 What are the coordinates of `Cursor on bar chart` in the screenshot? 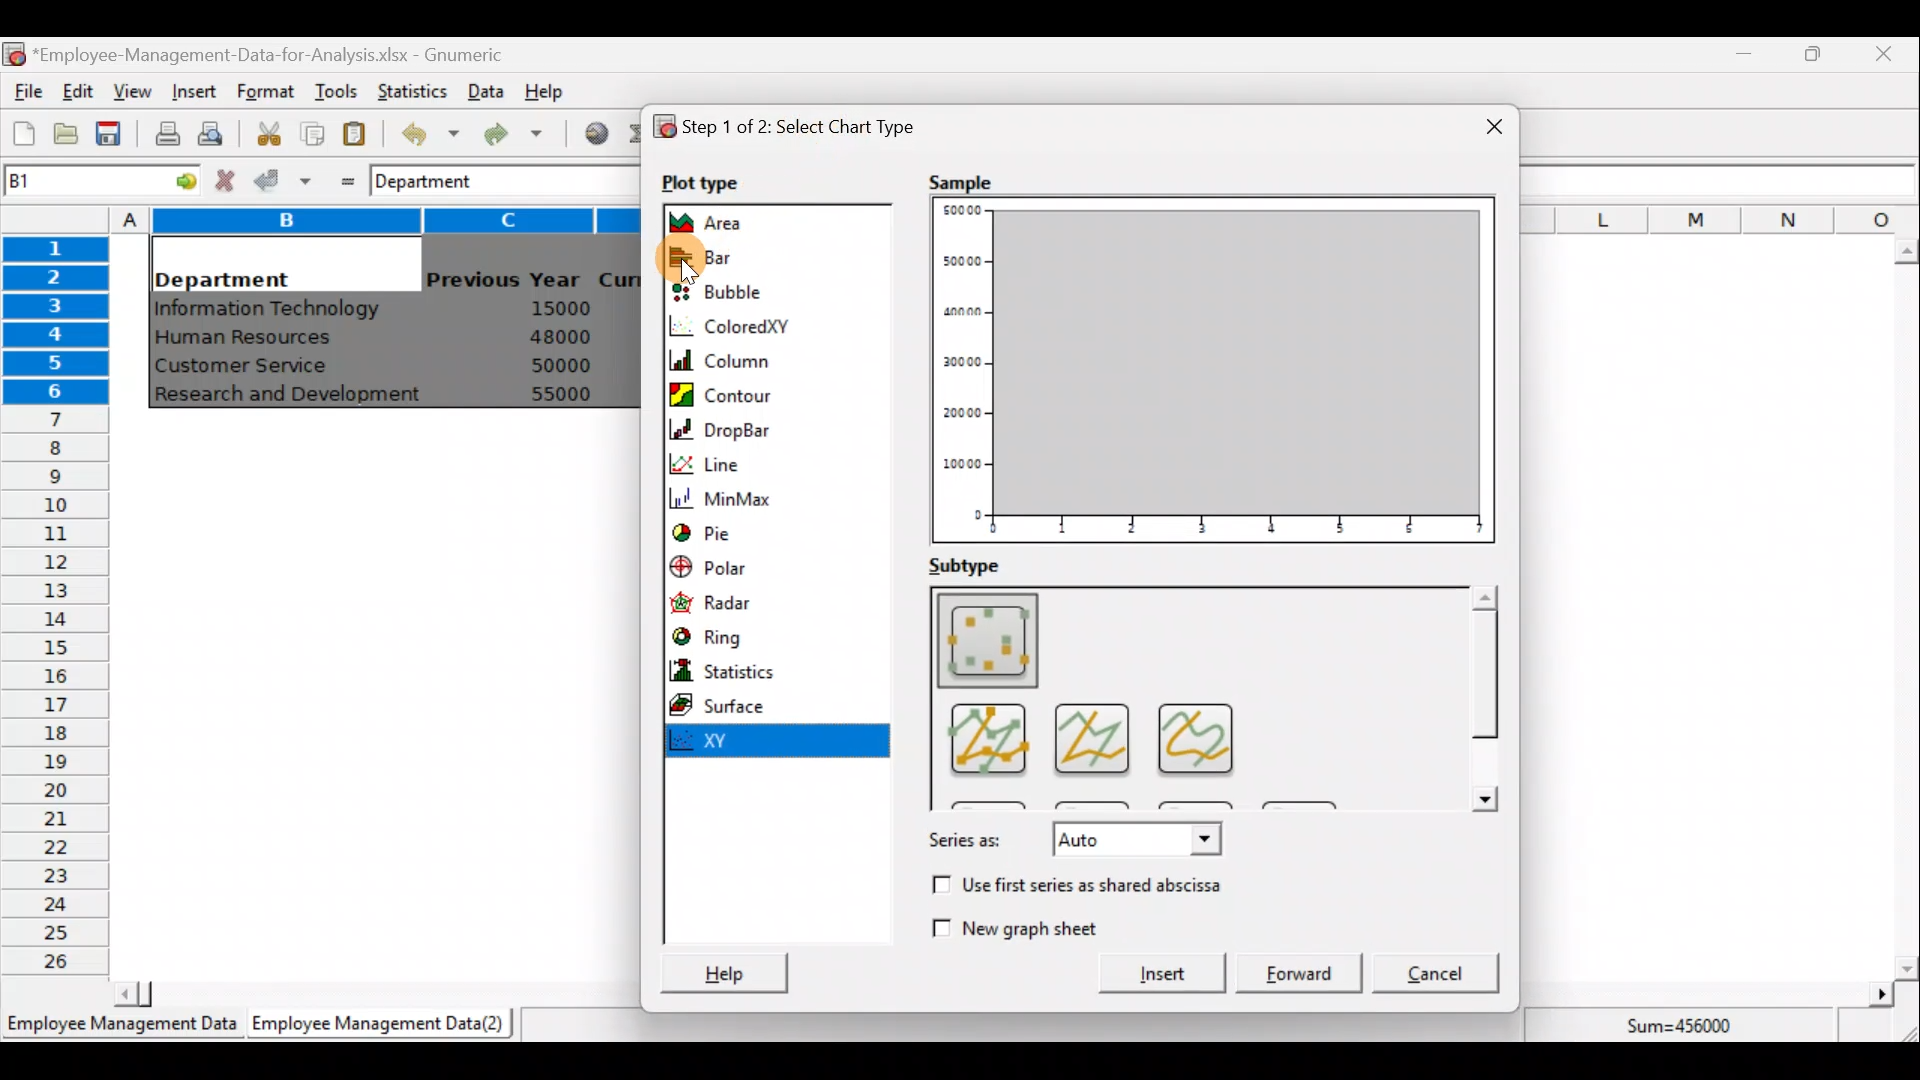 It's located at (691, 258).